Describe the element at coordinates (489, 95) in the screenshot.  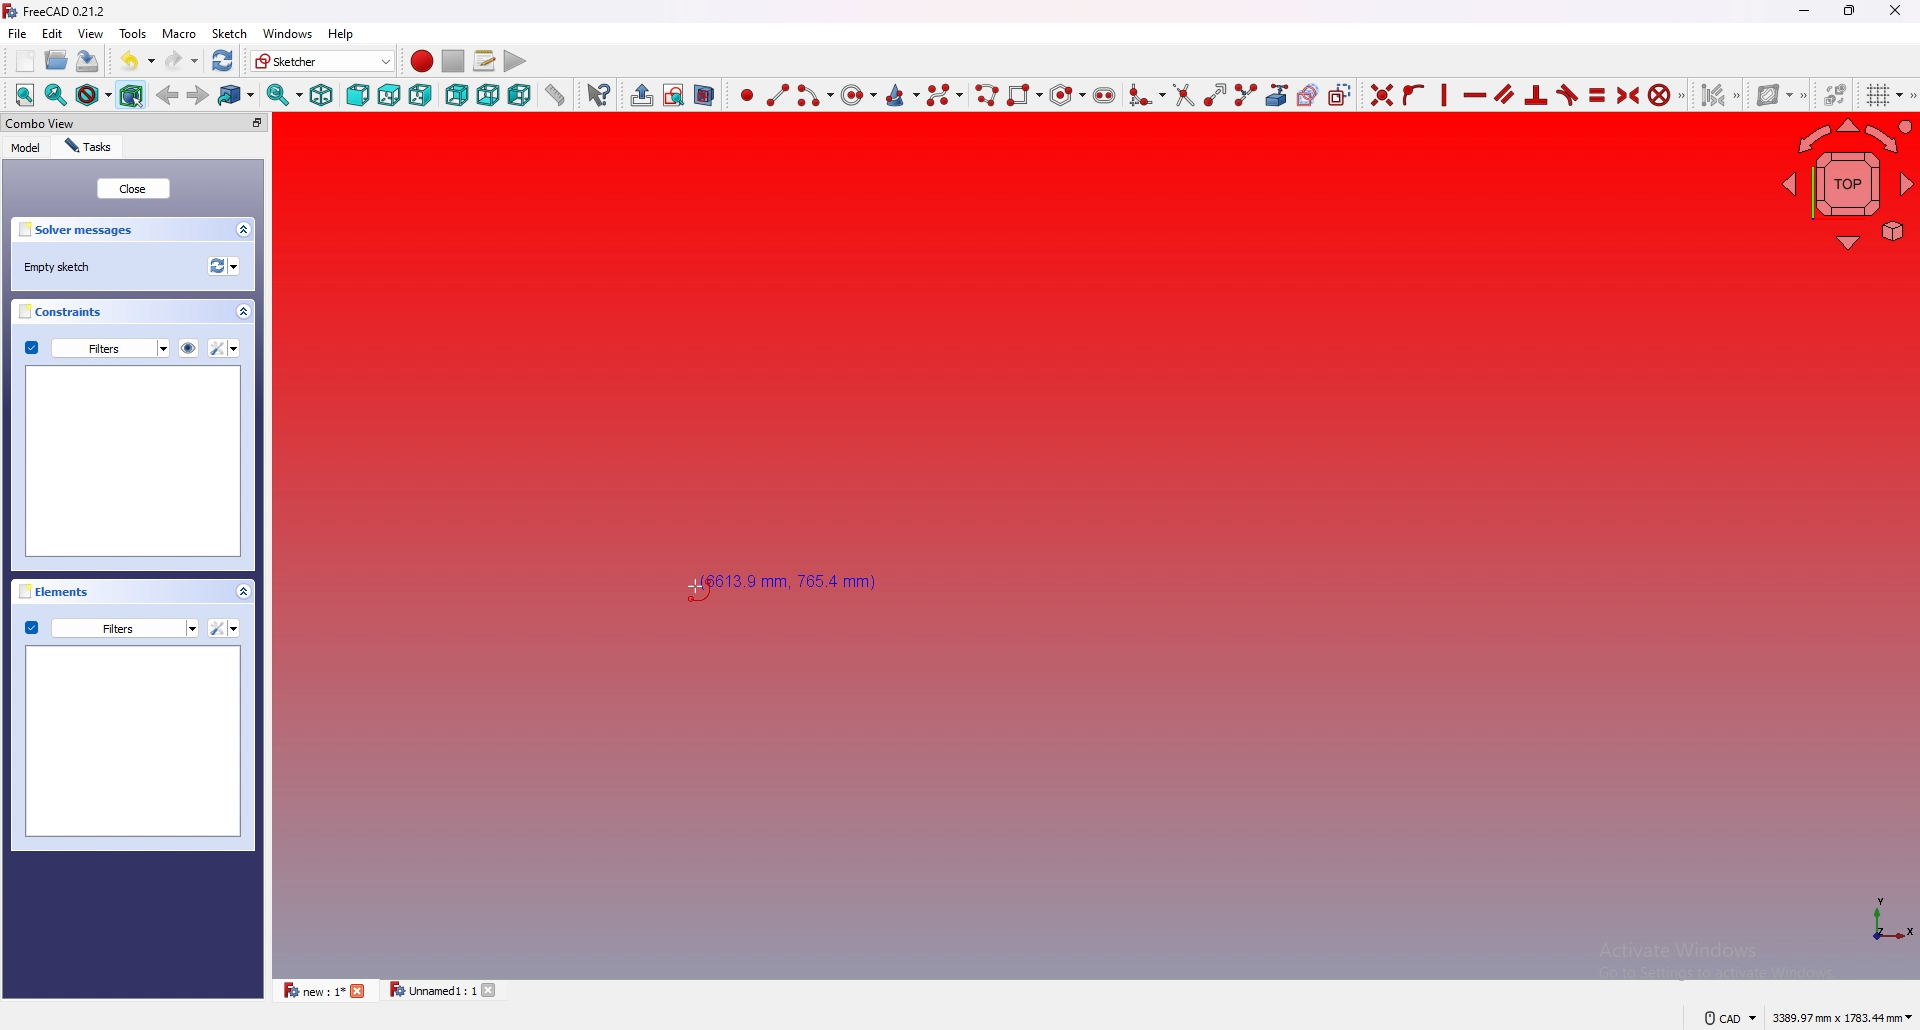
I see `bottom` at that location.